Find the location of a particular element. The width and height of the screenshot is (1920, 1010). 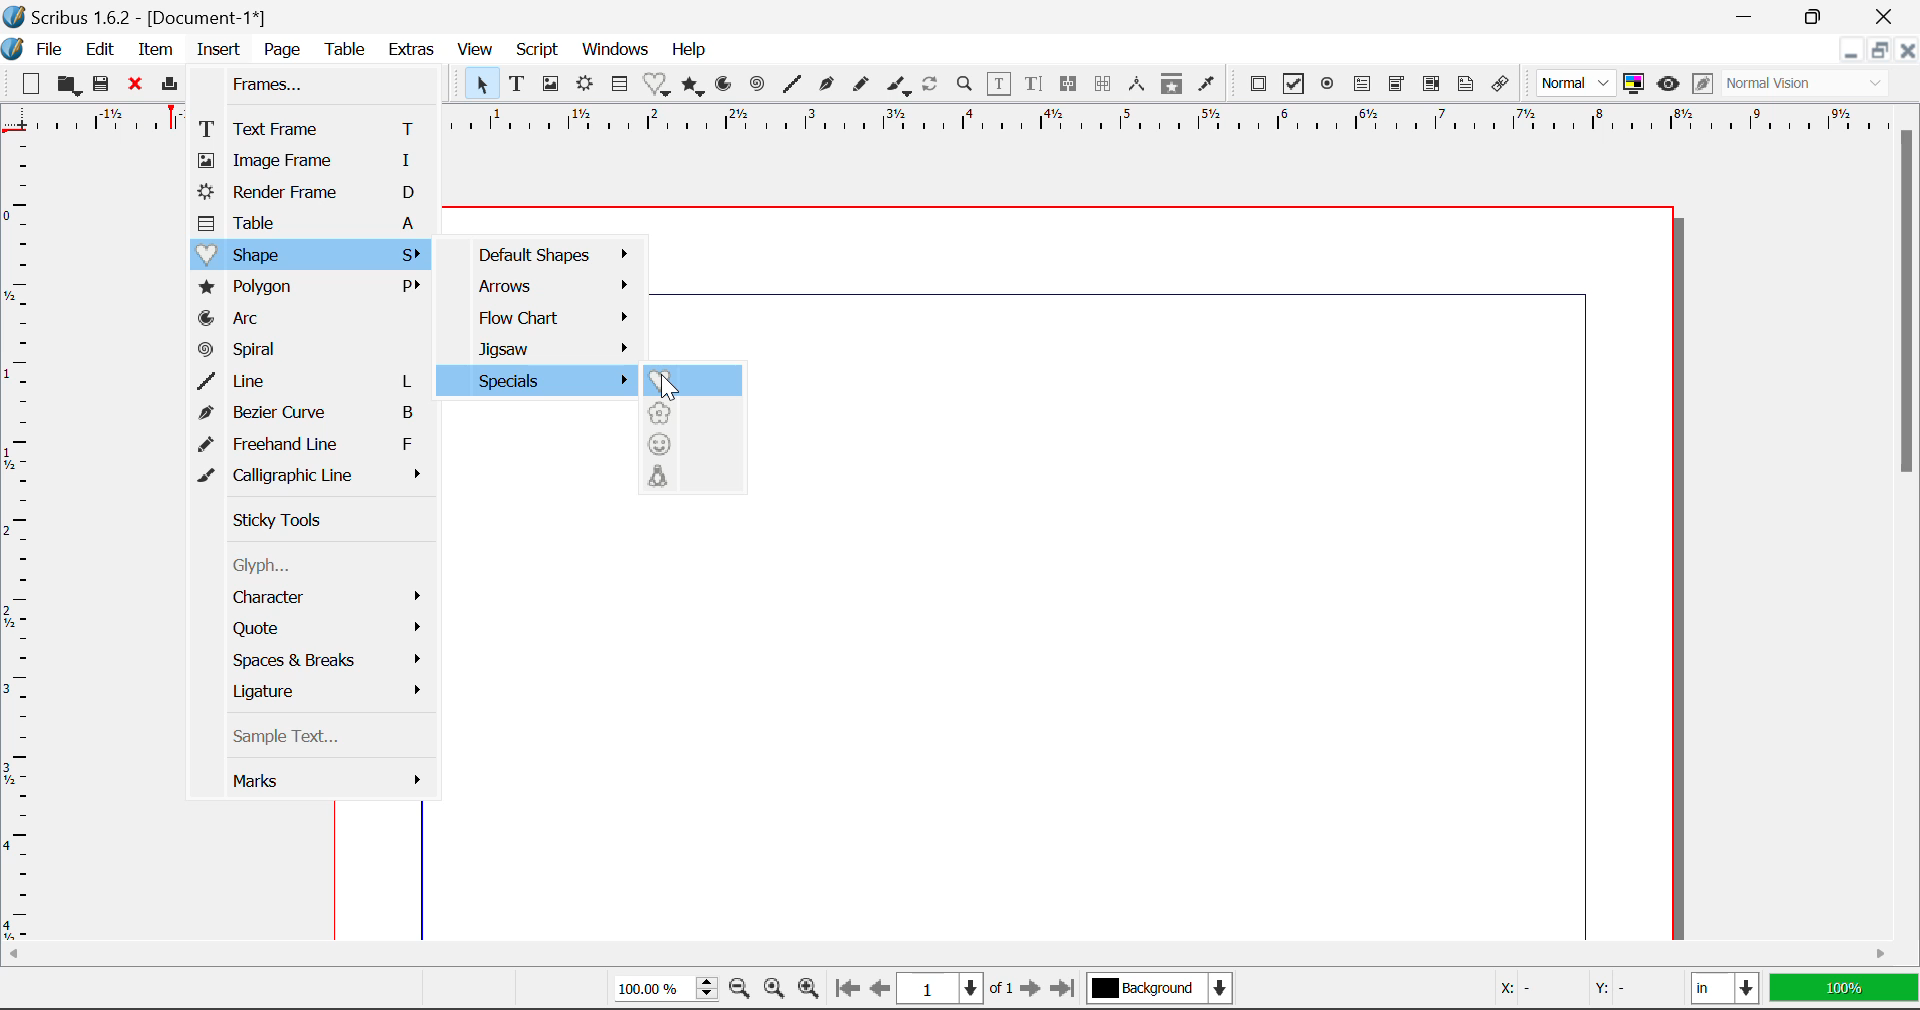

Marks is located at coordinates (330, 785).